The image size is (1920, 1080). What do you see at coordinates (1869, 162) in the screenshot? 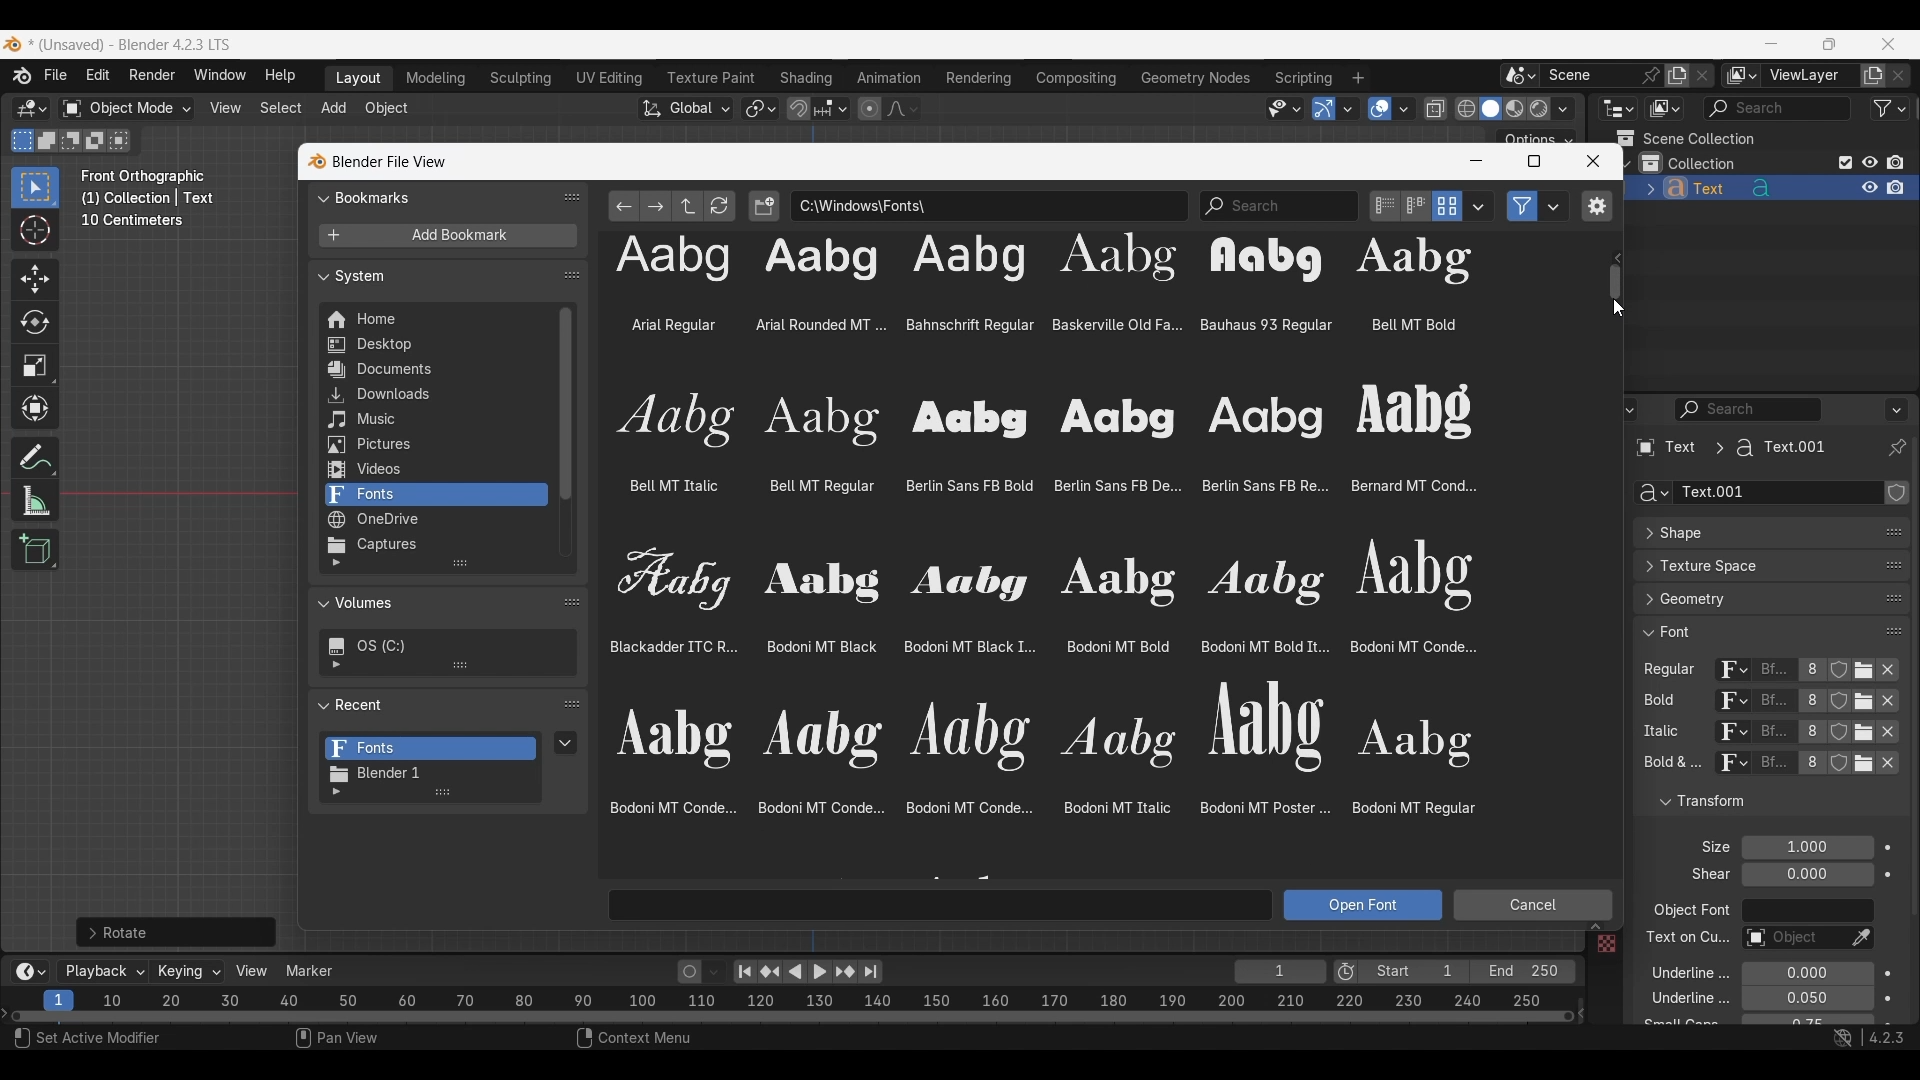
I see `Hide in viewport` at bounding box center [1869, 162].